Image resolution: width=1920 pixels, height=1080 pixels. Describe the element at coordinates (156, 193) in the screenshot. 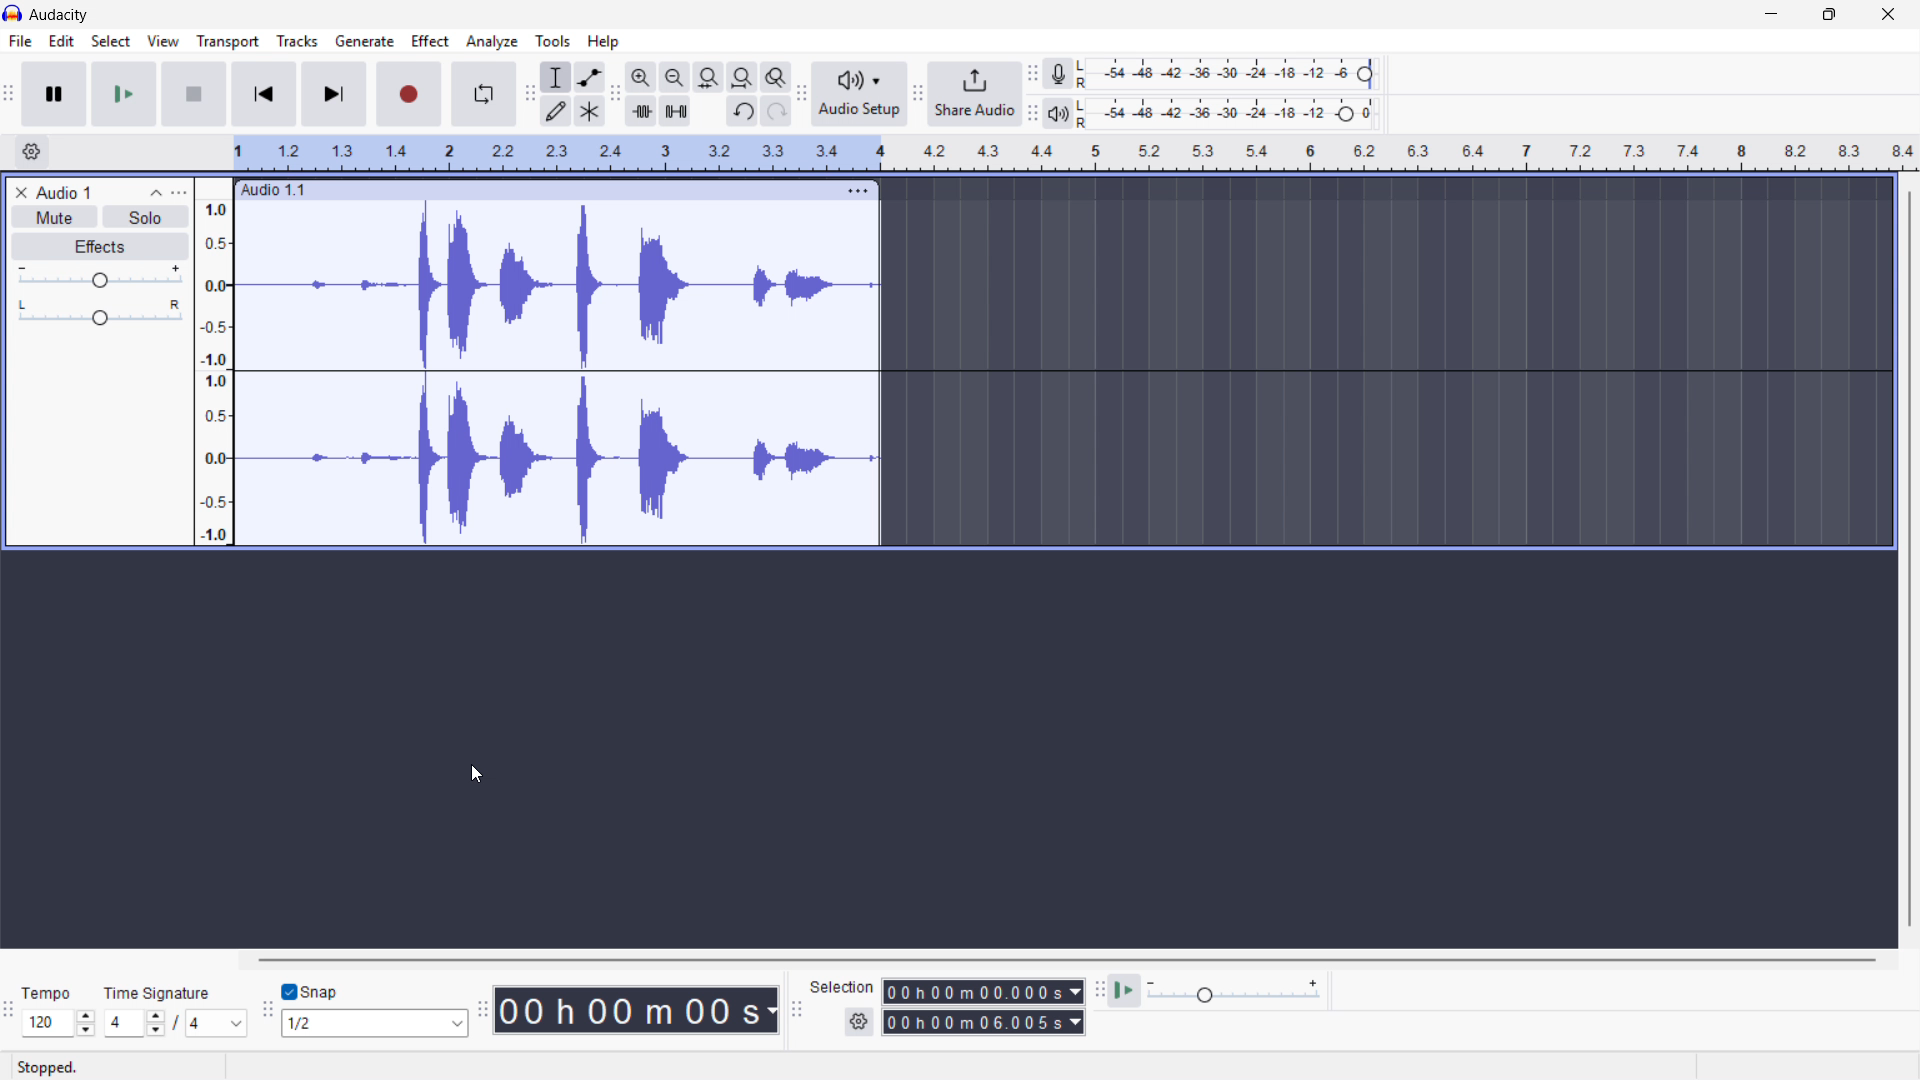

I see `Collapse ` at that location.